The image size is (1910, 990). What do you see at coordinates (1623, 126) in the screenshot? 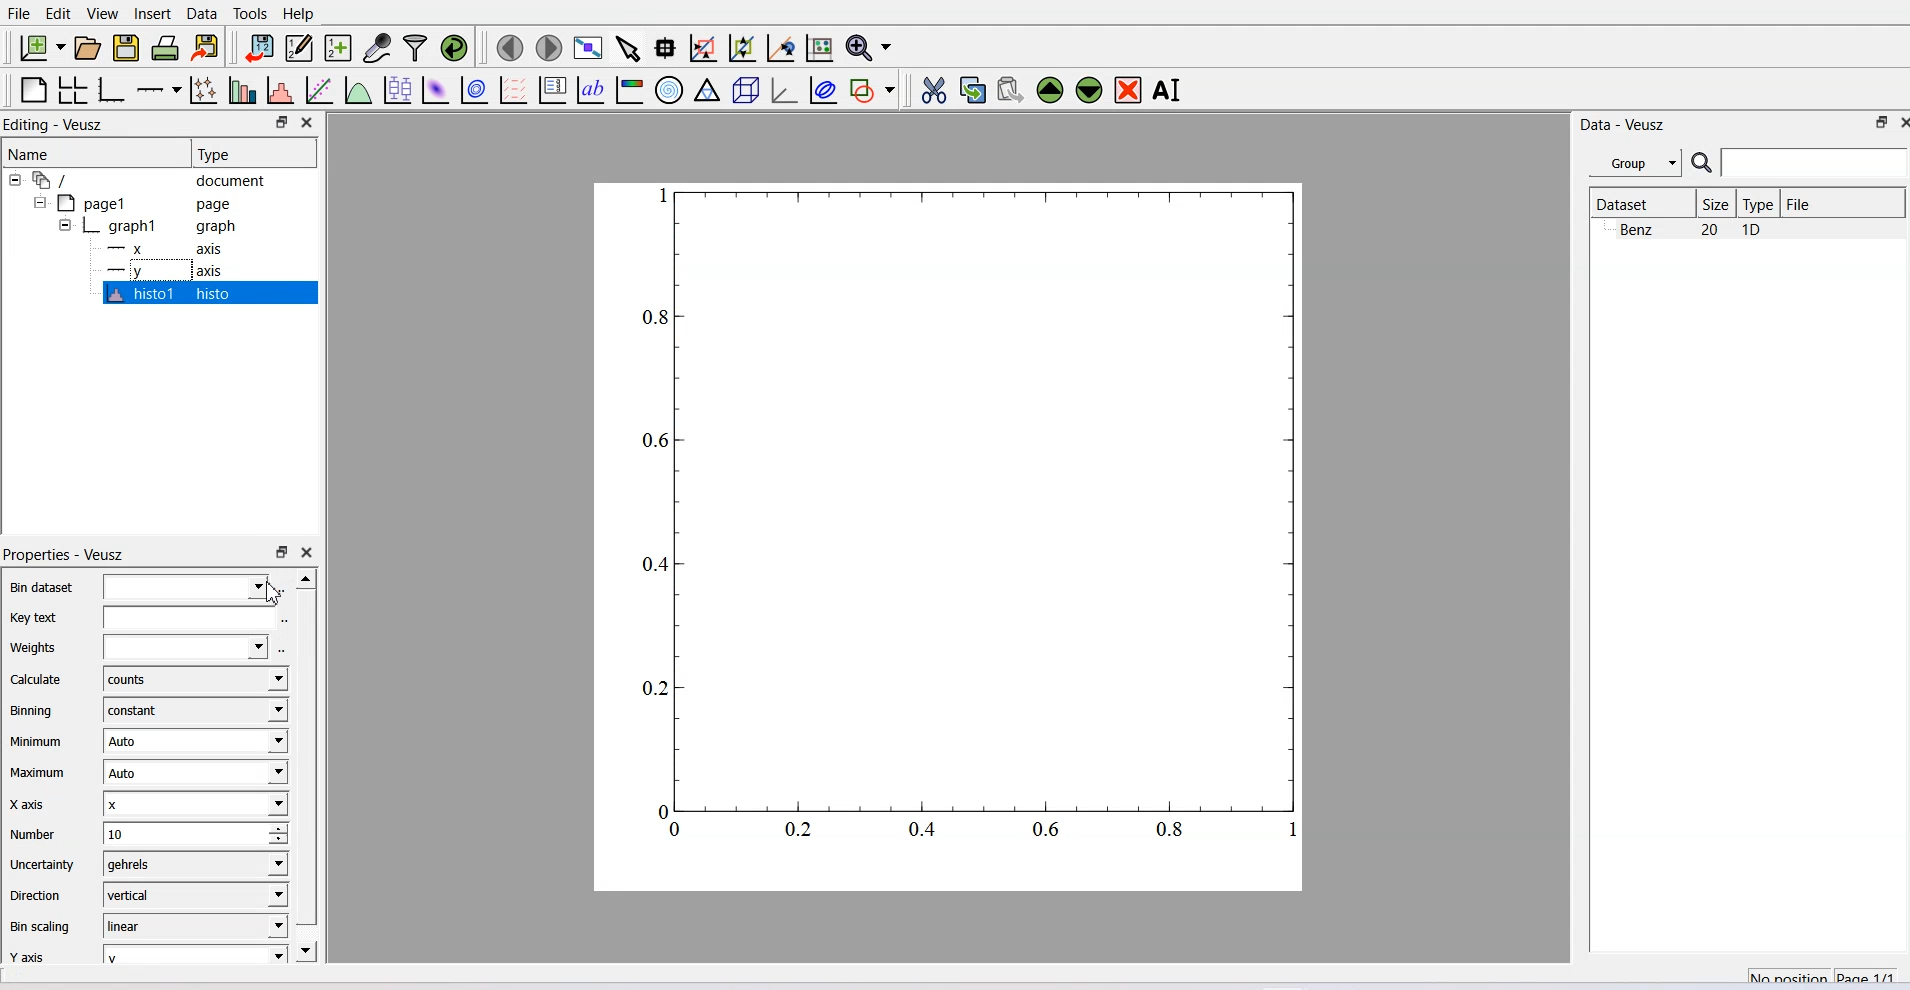
I see `Data - Veusz` at bounding box center [1623, 126].